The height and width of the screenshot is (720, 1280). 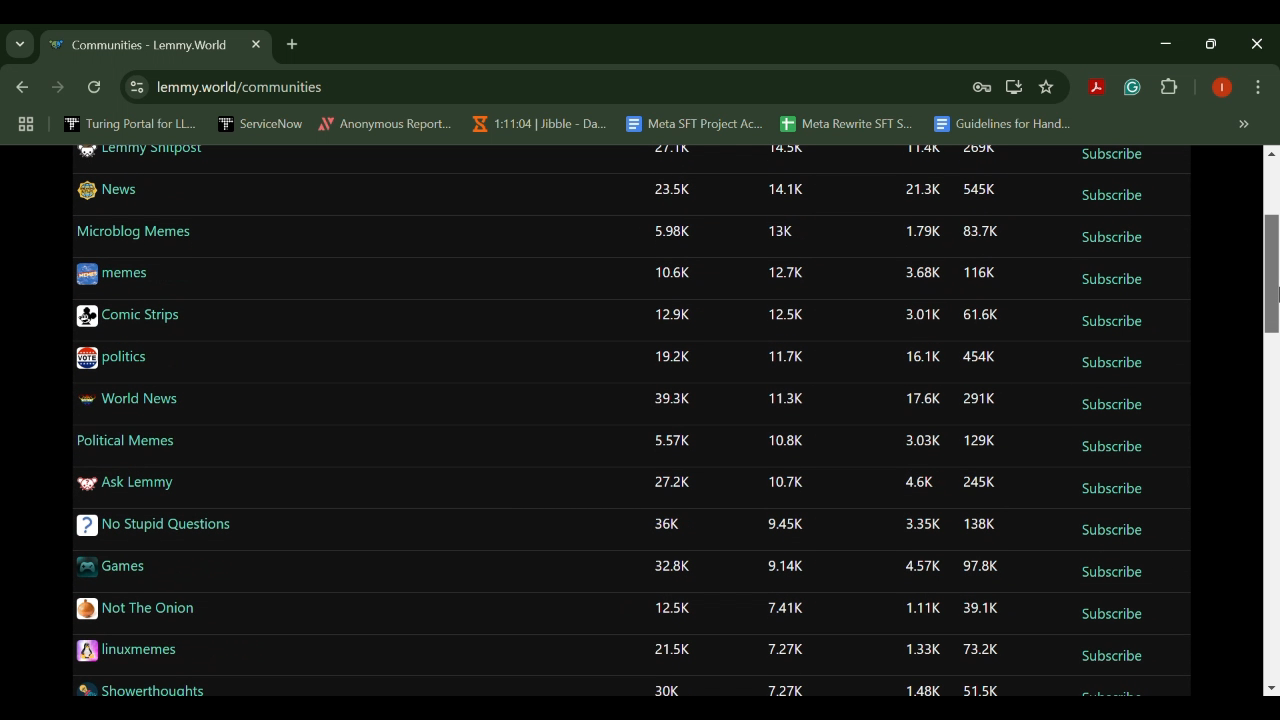 I want to click on 23.5K, so click(x=674, y=190).